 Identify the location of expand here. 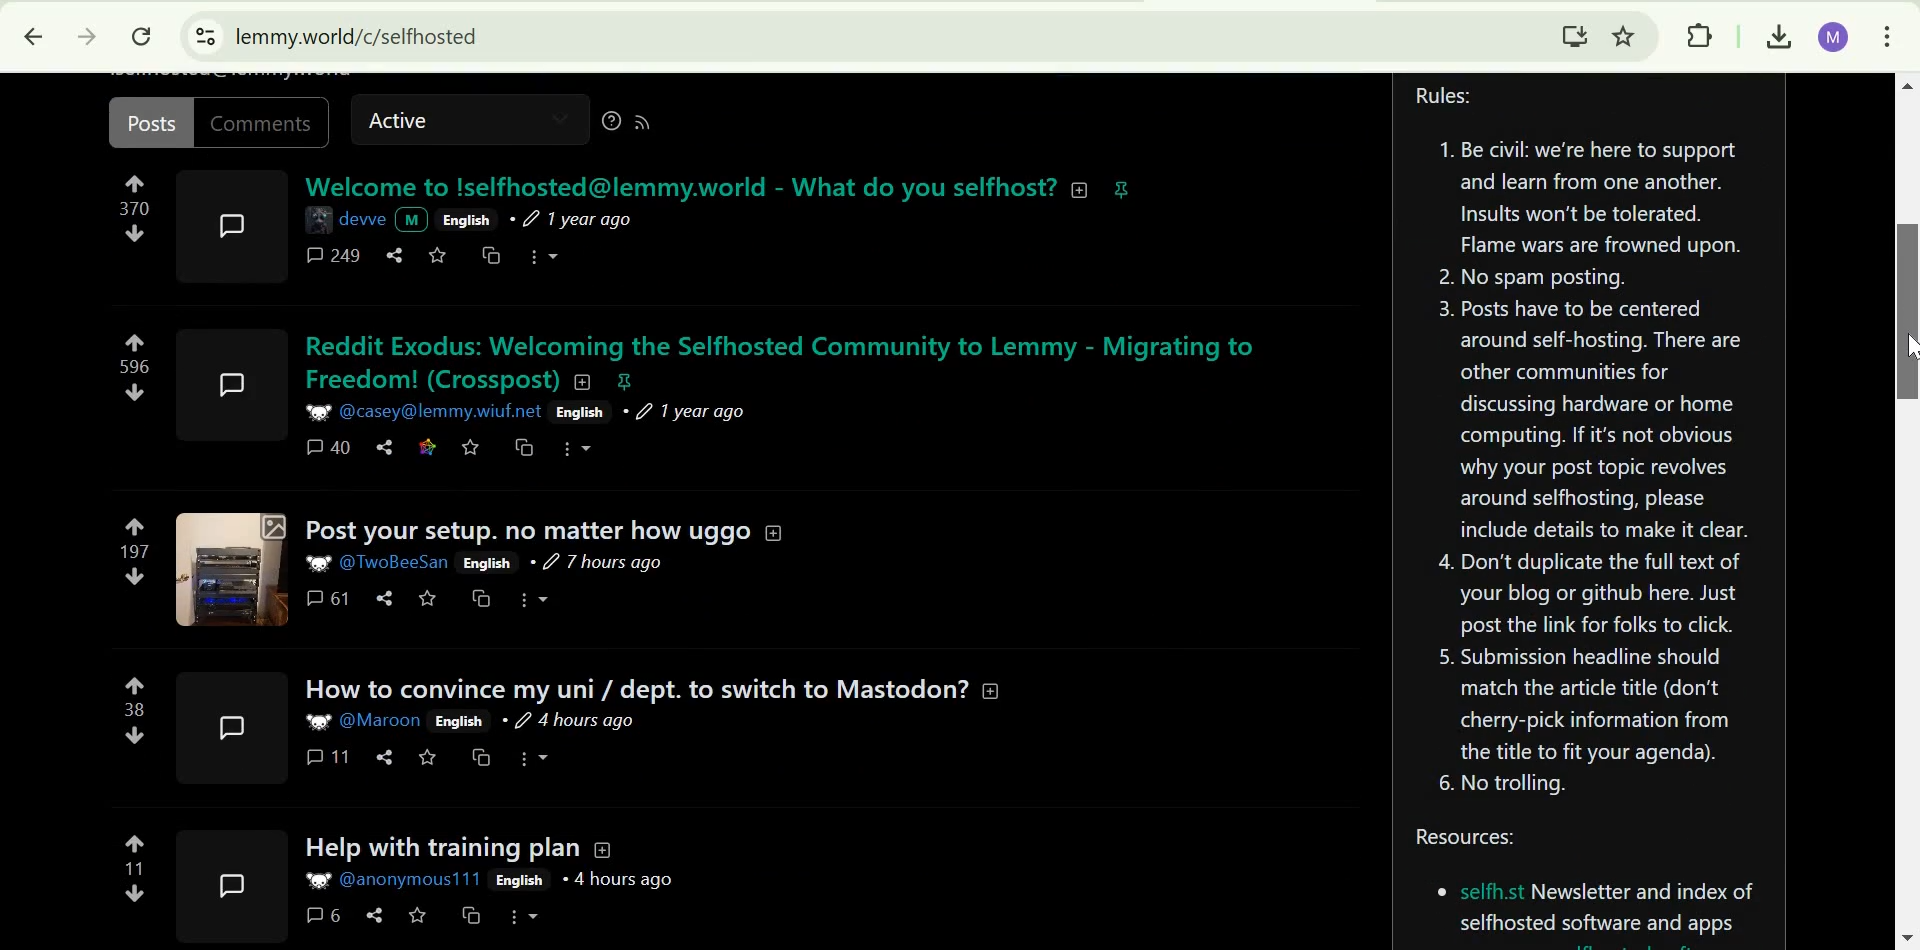
(233, 225).